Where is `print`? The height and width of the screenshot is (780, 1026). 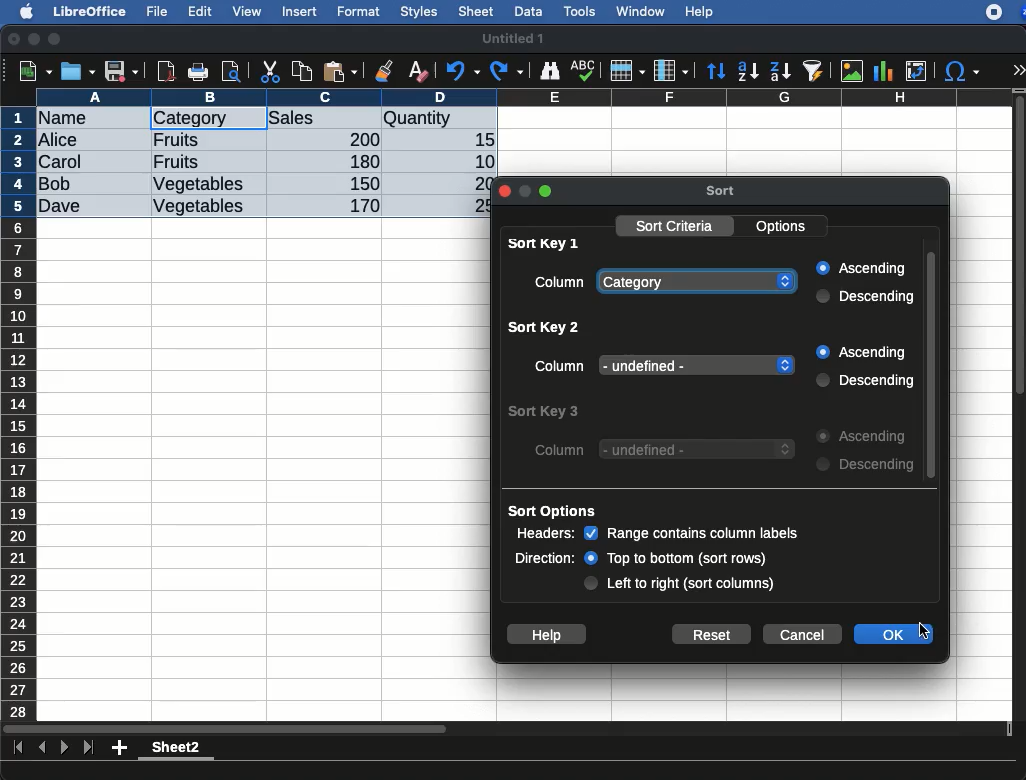
print is located at coordinates (198, 72).